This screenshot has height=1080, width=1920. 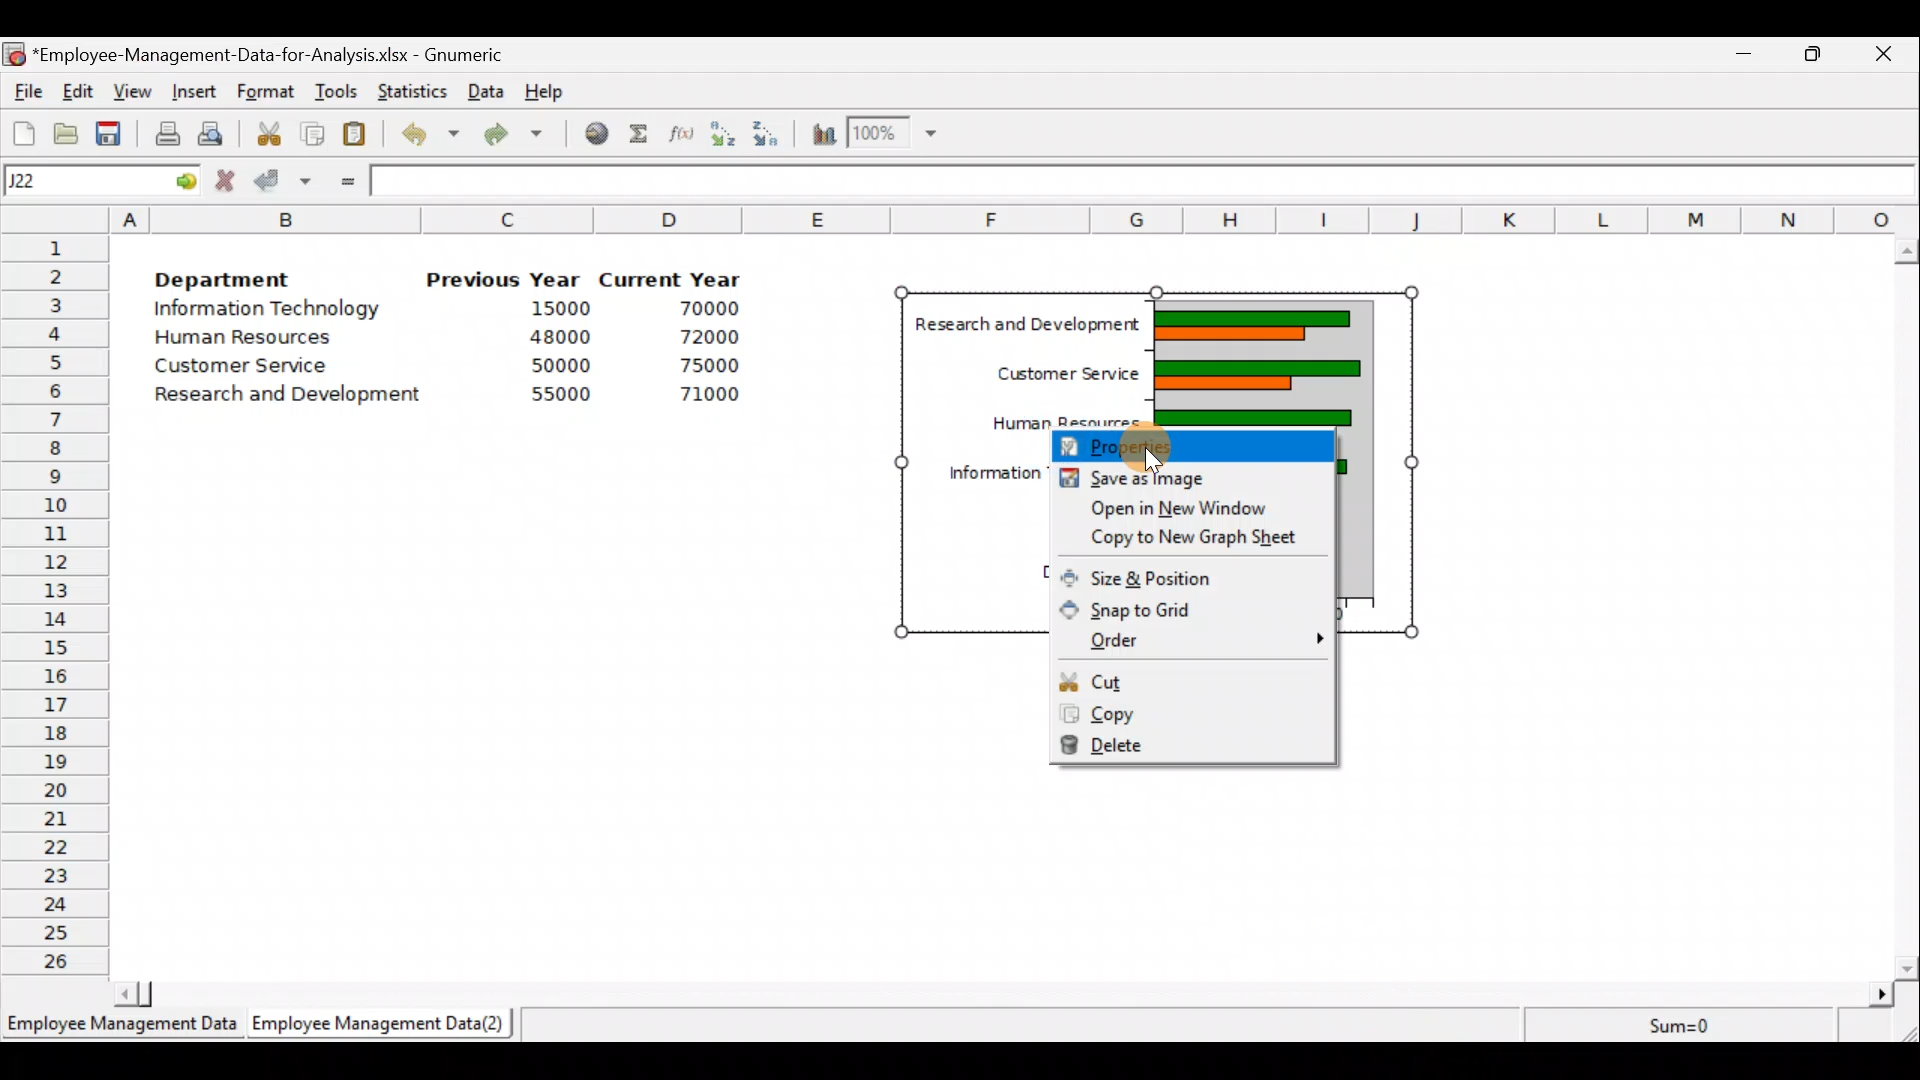 What do you see at coordinates (770, 135) in the screenshot?
I see `Sort in descending order` at bounding box center [770, 135].